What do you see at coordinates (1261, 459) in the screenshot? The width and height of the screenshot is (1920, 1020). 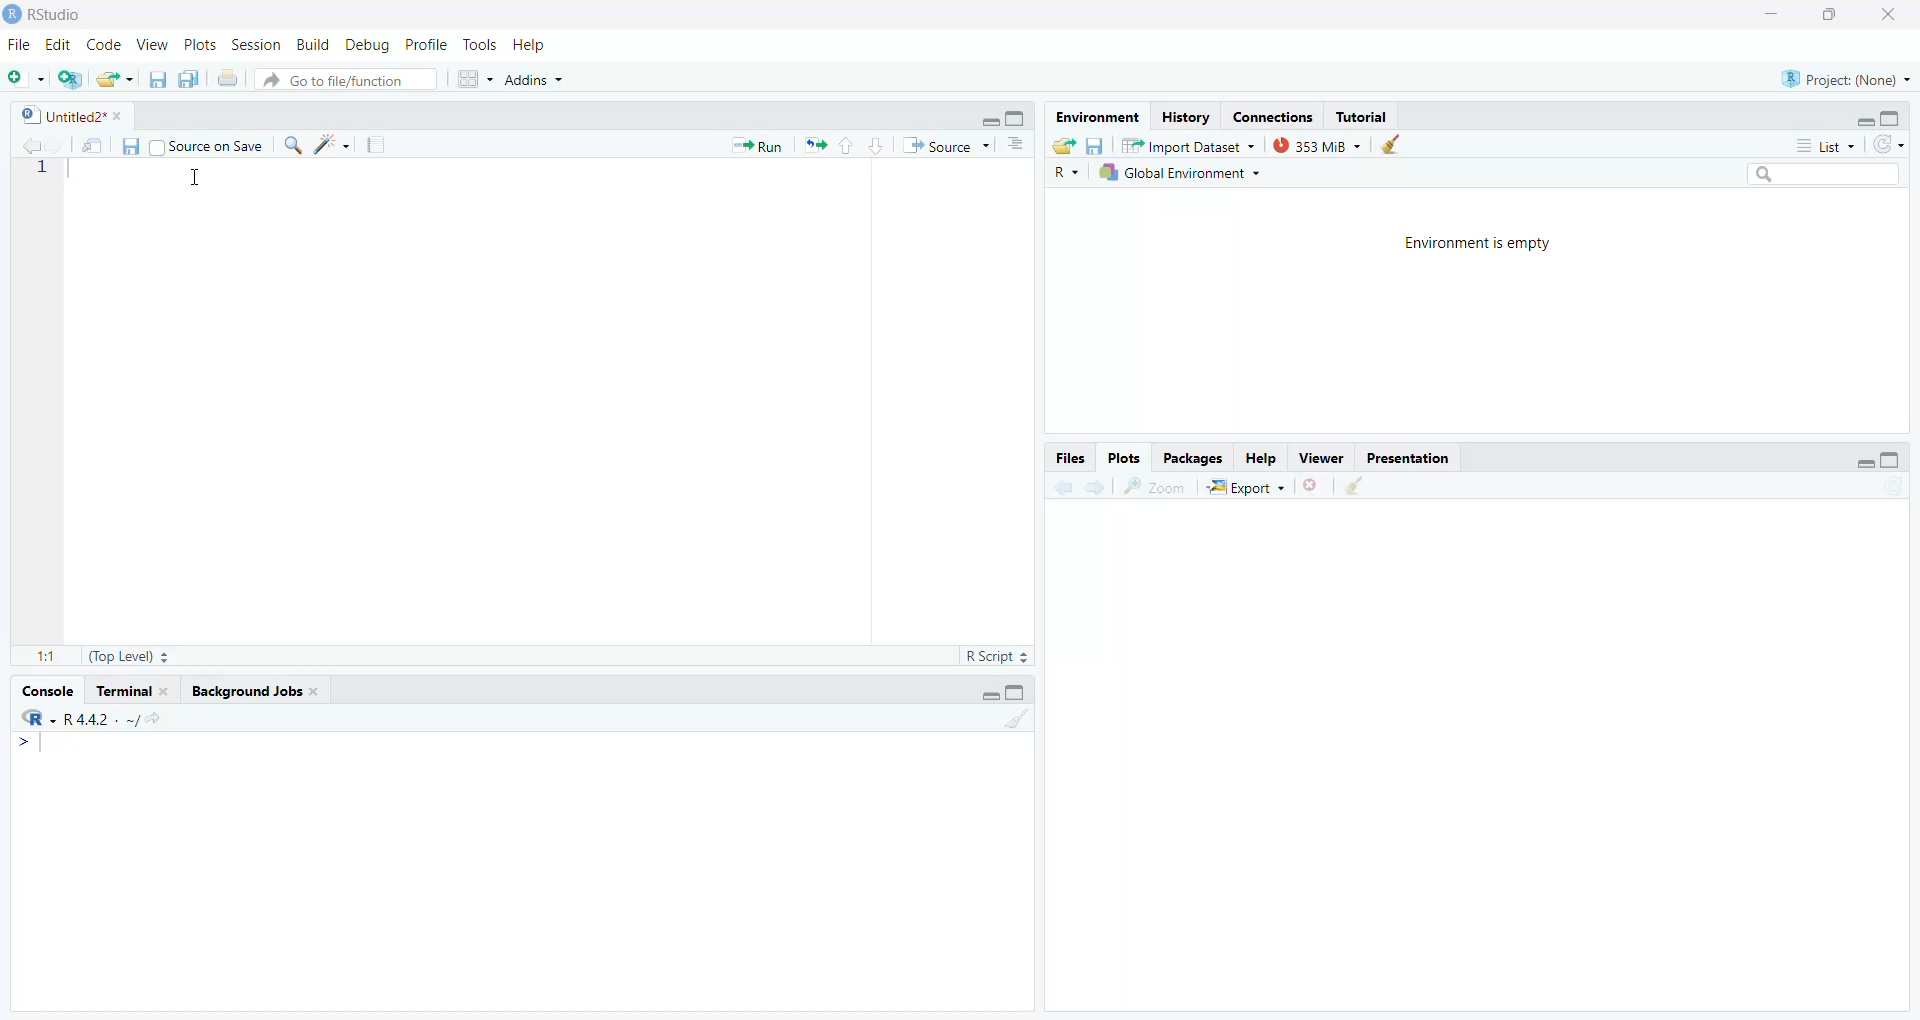 I see `Help` at bounding box center [1261, 459].